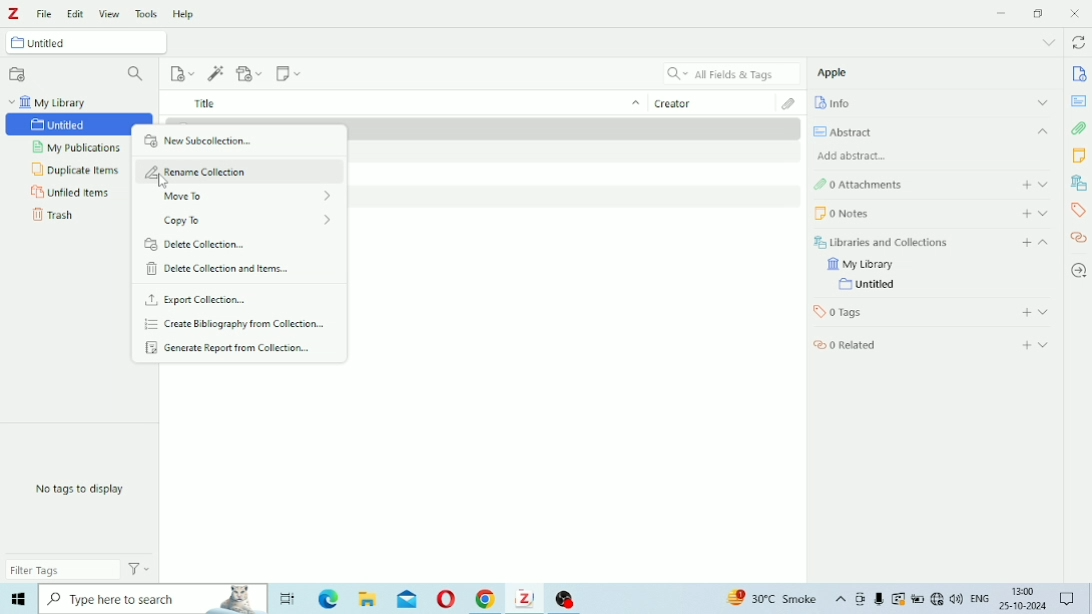  I want to click on cursor, so click(162, 180).